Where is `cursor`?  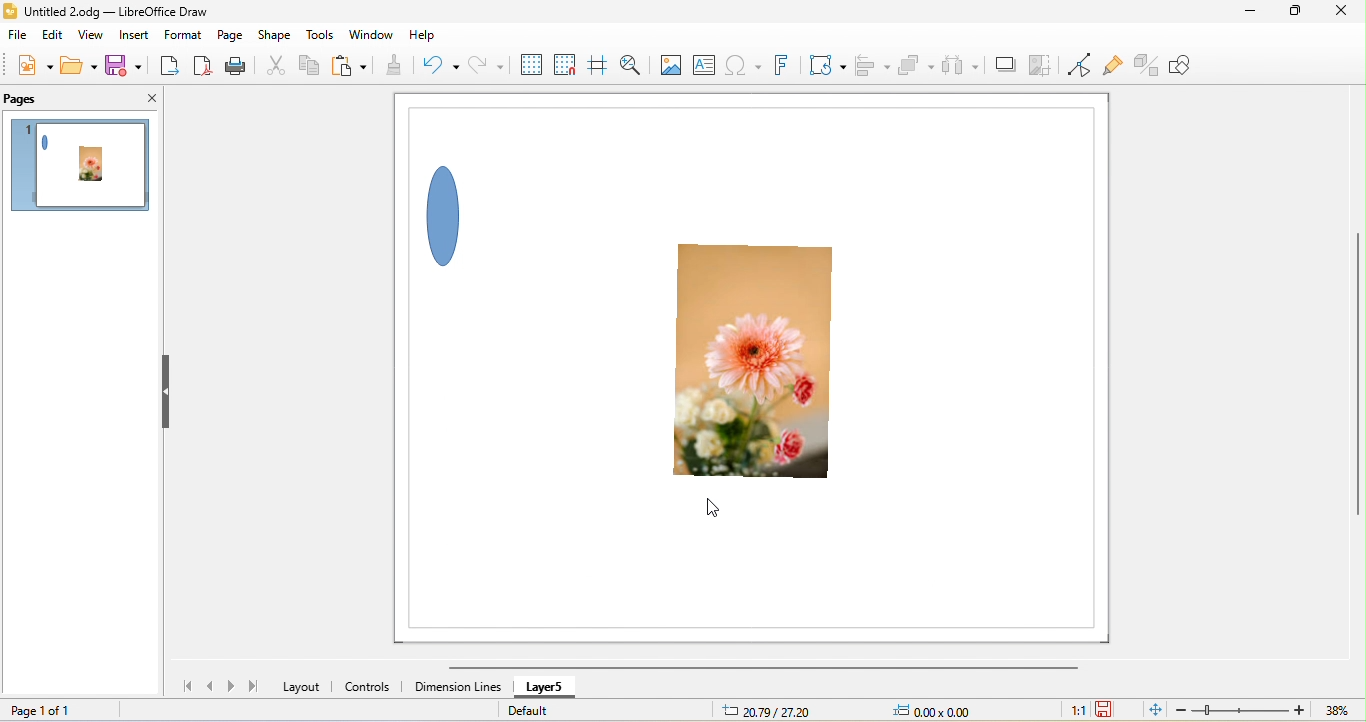 cursor is located at coordinates (713, 507).